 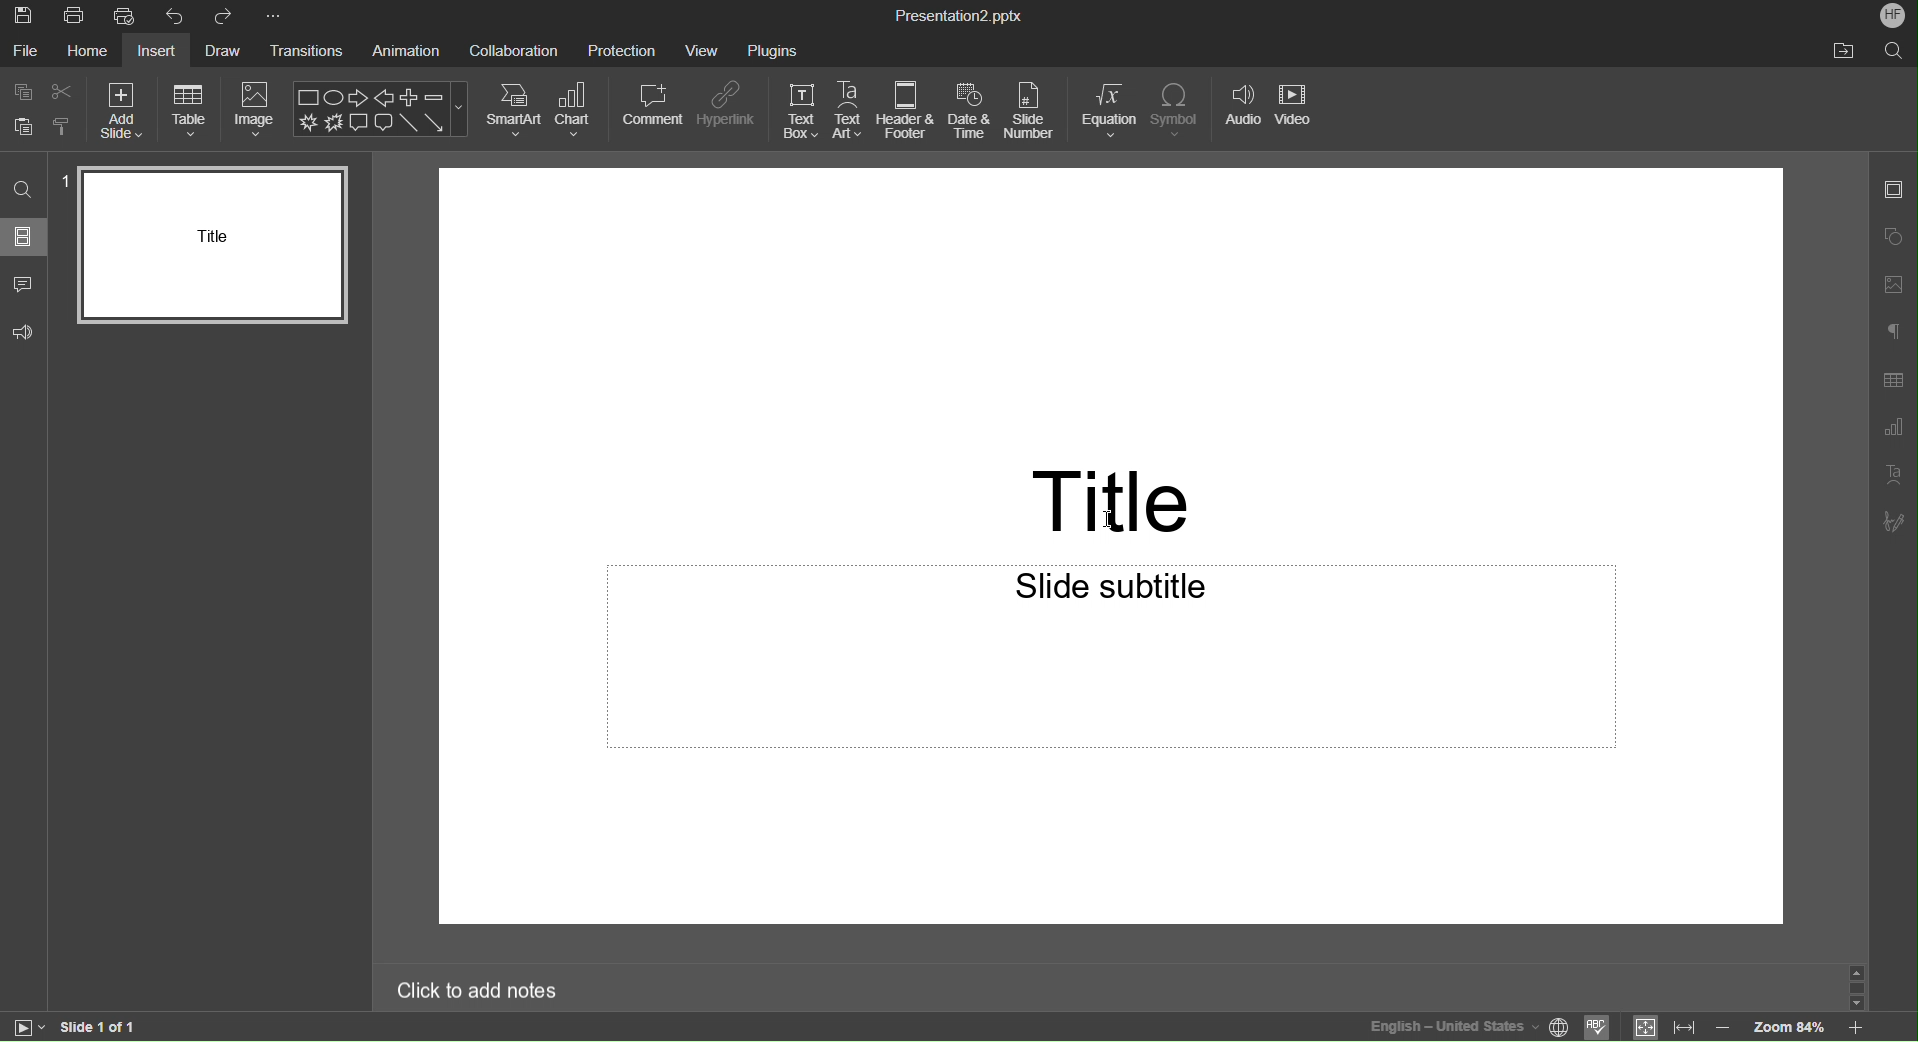 I want to click on Slide 1, so click(x=208, y=246).